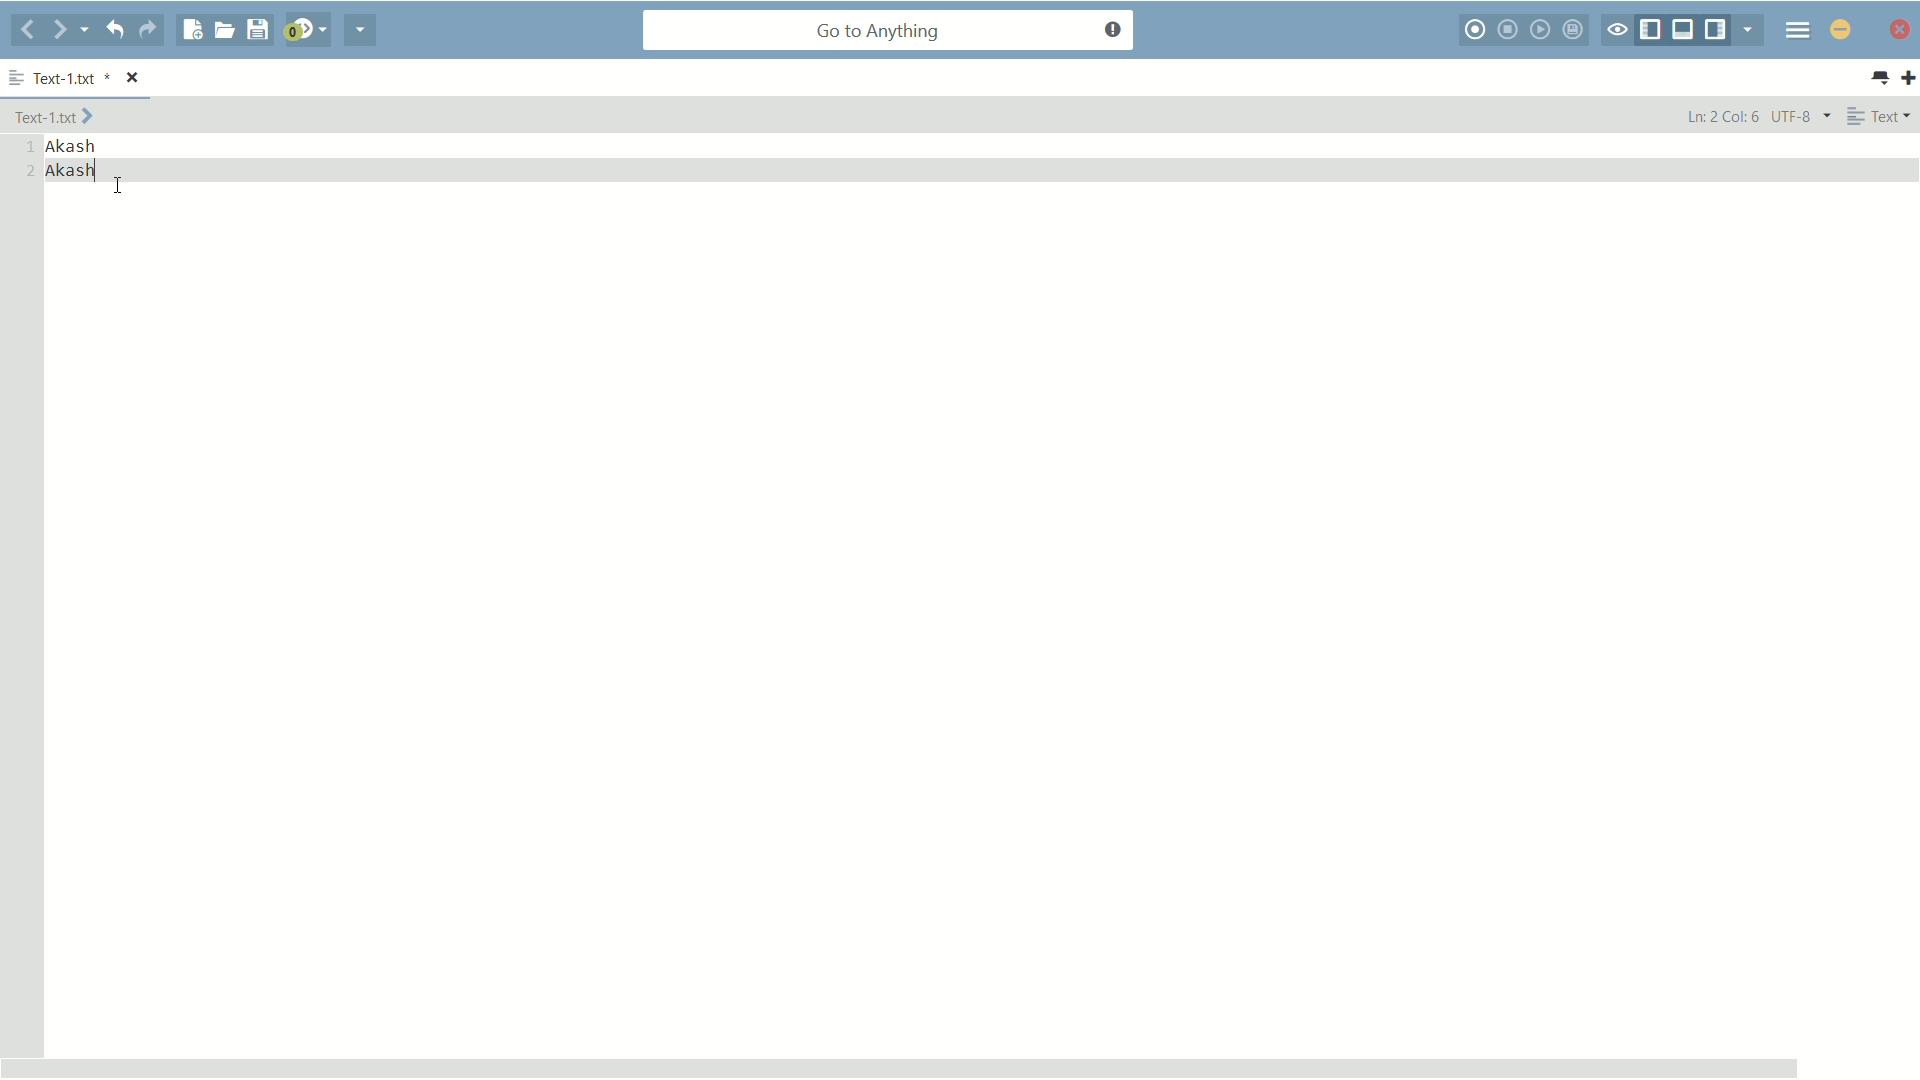  I want to click on file type, so click(1883, 117).